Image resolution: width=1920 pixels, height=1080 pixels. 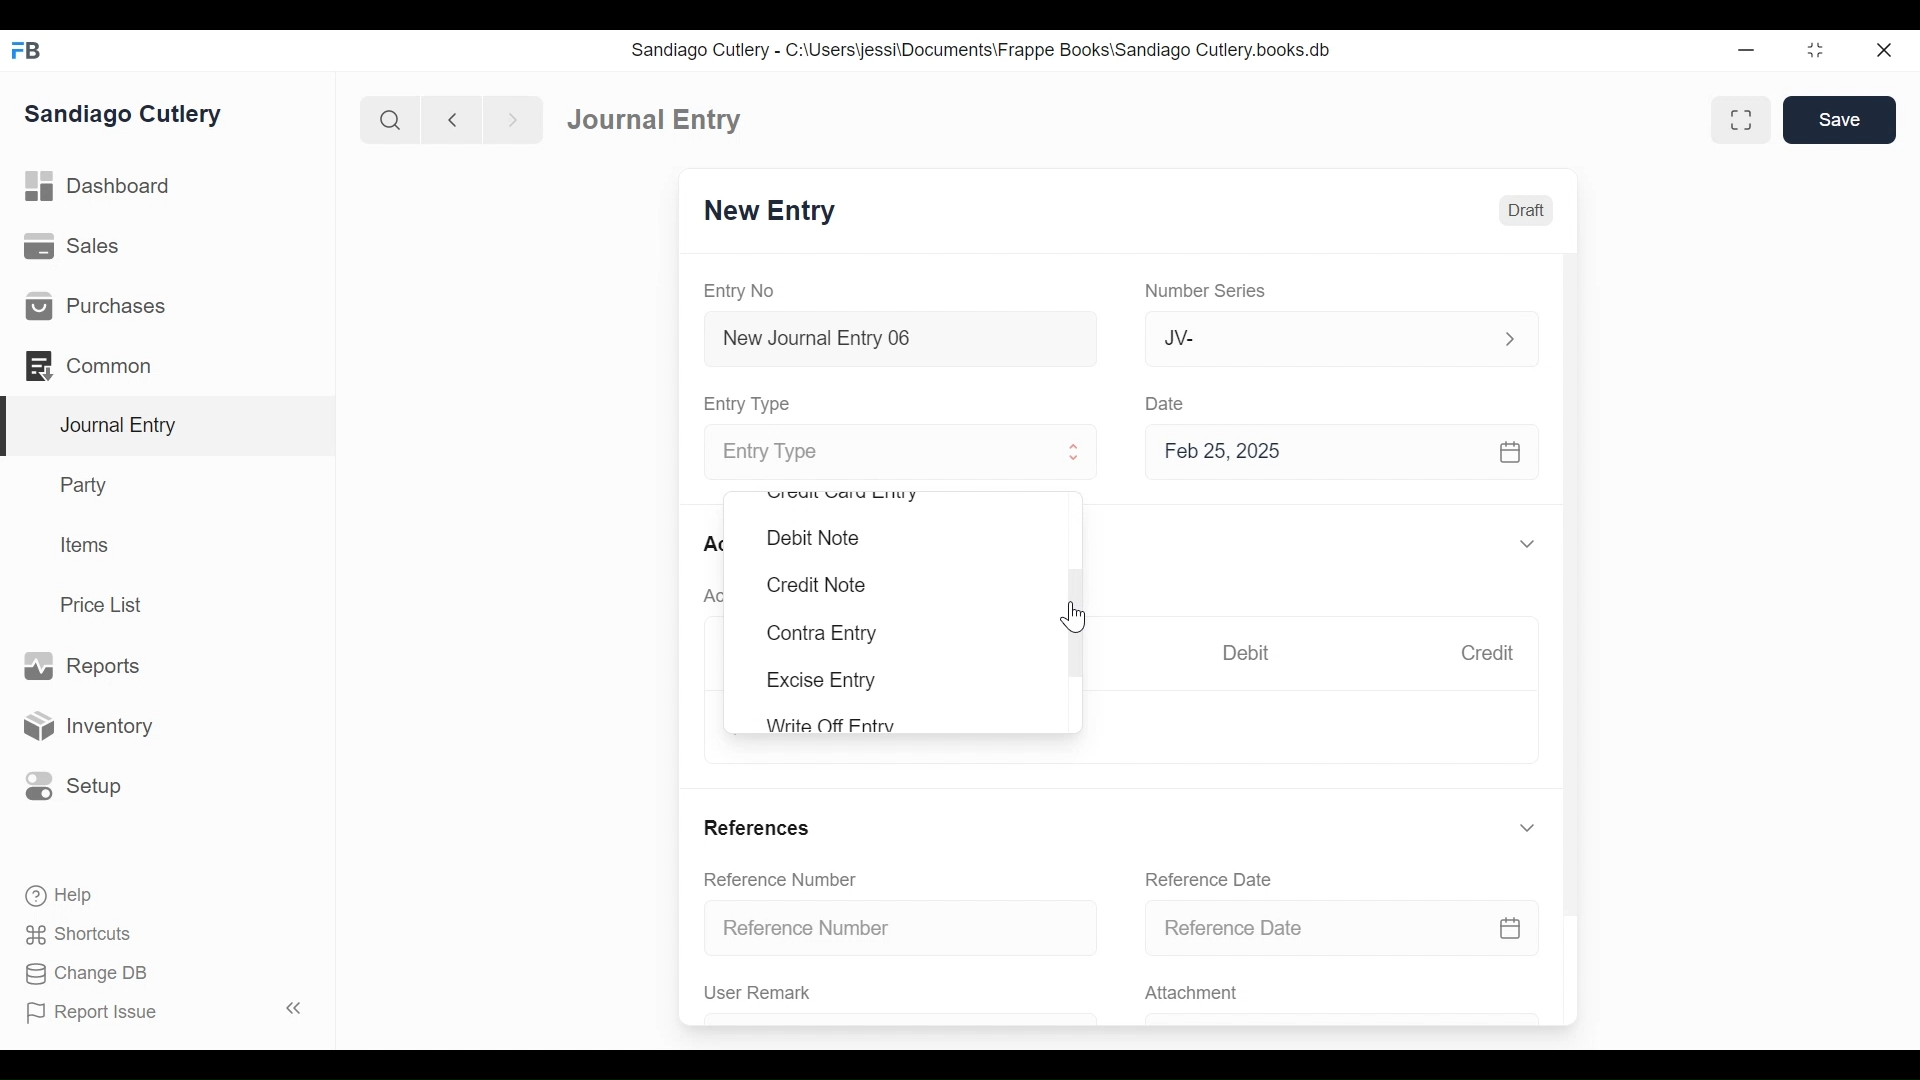 I want to click on minimize, so click(x=1747, y=49).